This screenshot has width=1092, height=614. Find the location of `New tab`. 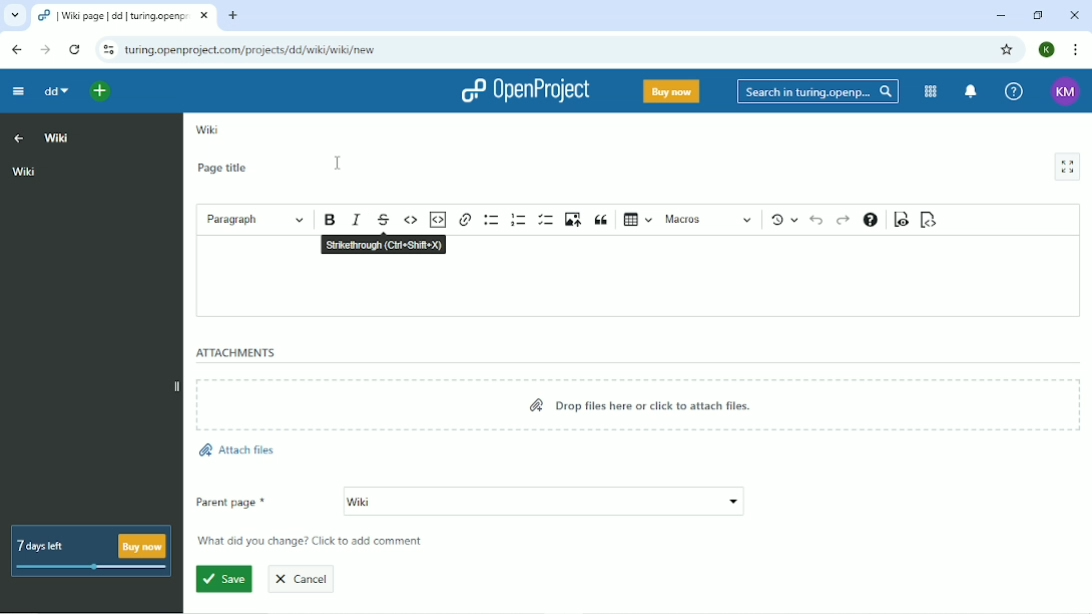

New tab is located at coordinates (232, 16).